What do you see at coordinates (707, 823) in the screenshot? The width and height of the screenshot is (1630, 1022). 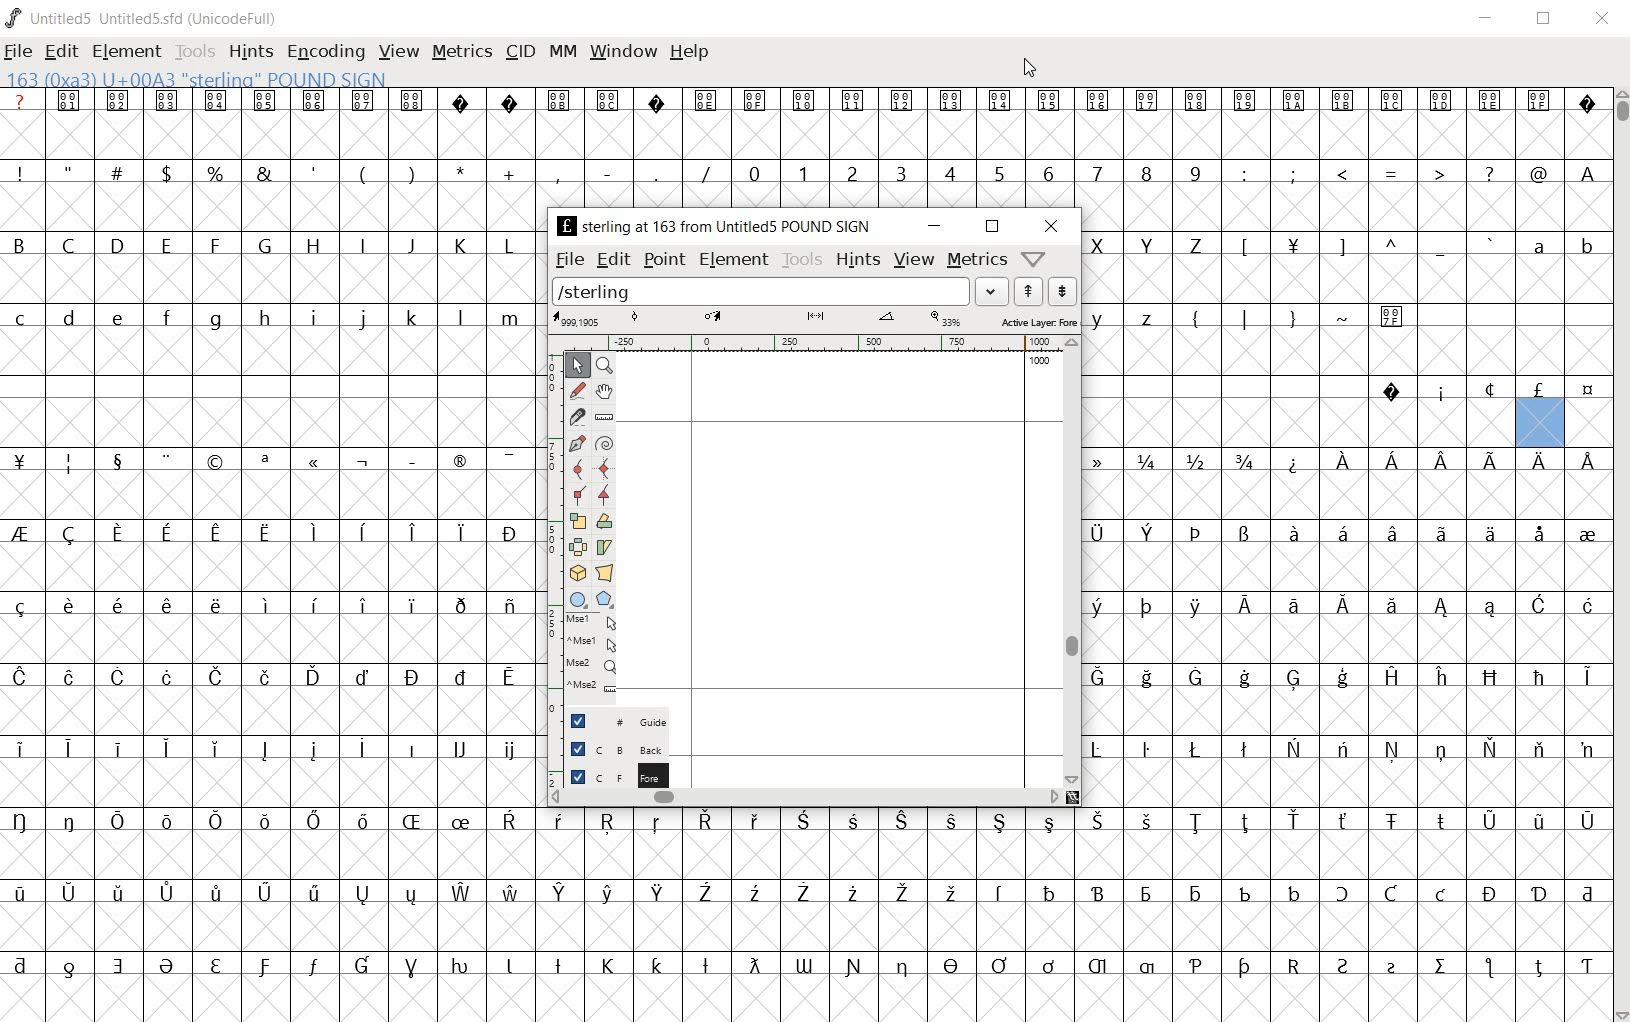 I see `Symbol` at bounding box center [707, 823].